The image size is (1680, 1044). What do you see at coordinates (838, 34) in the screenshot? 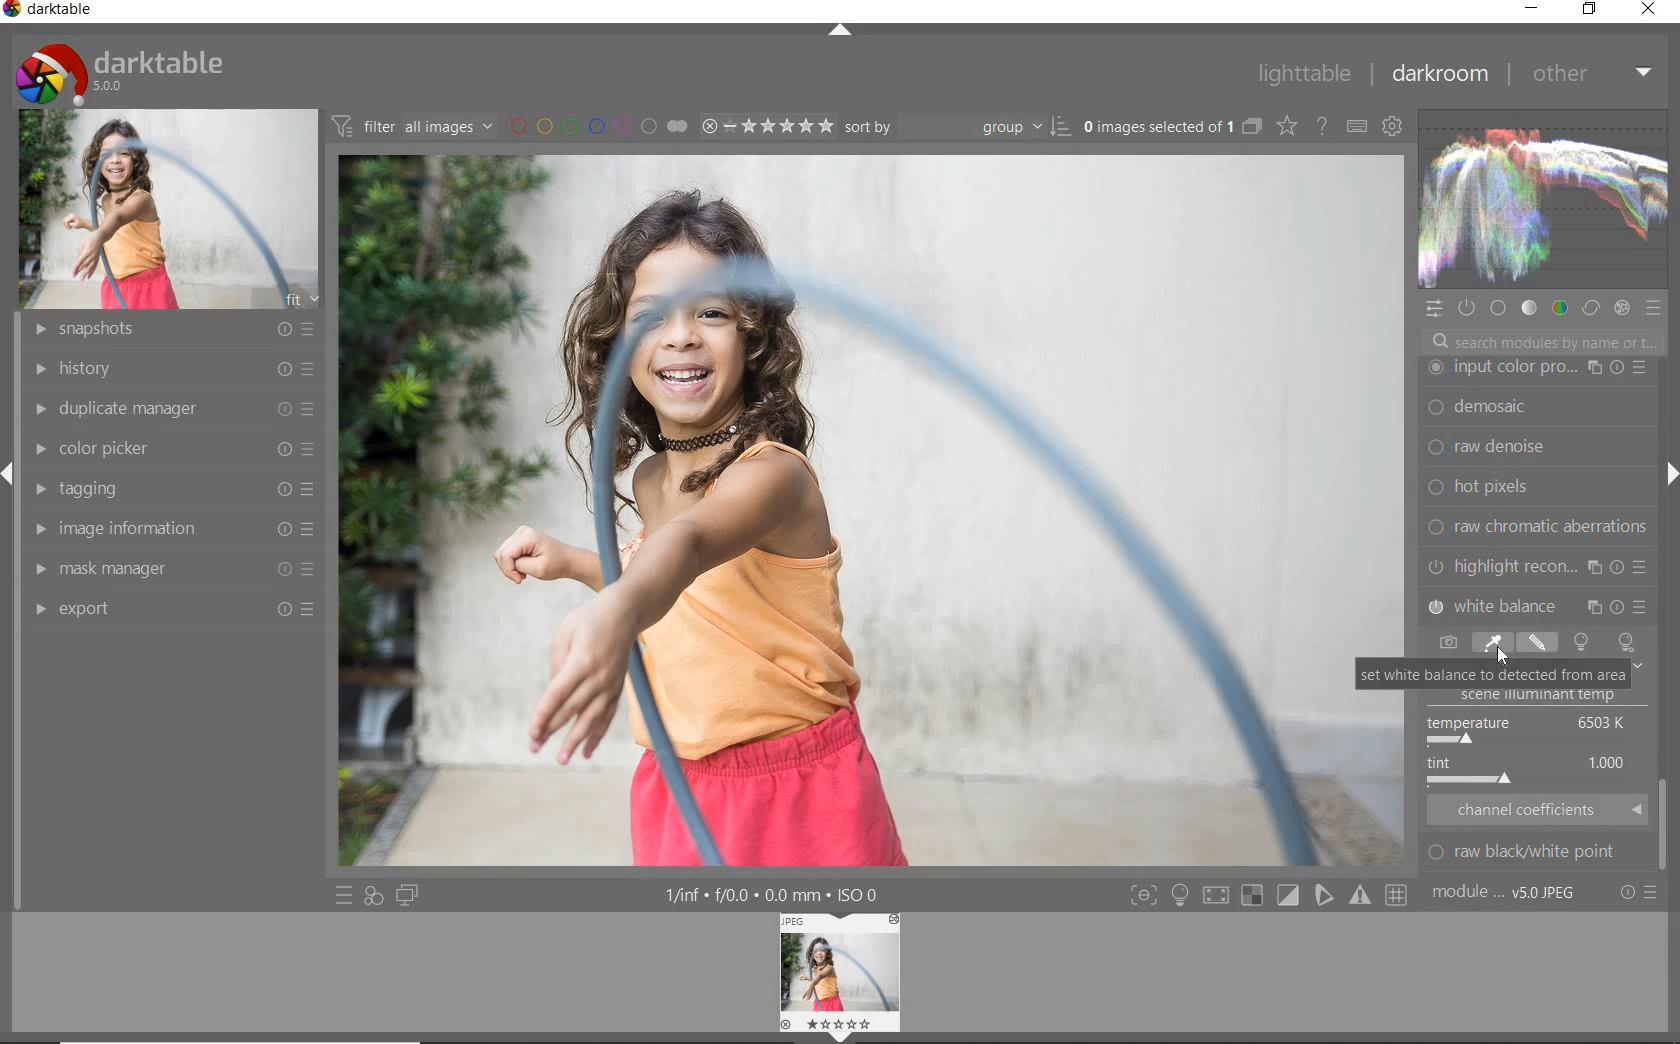
I see `expand / collapse` at bounding box center [838, 34].